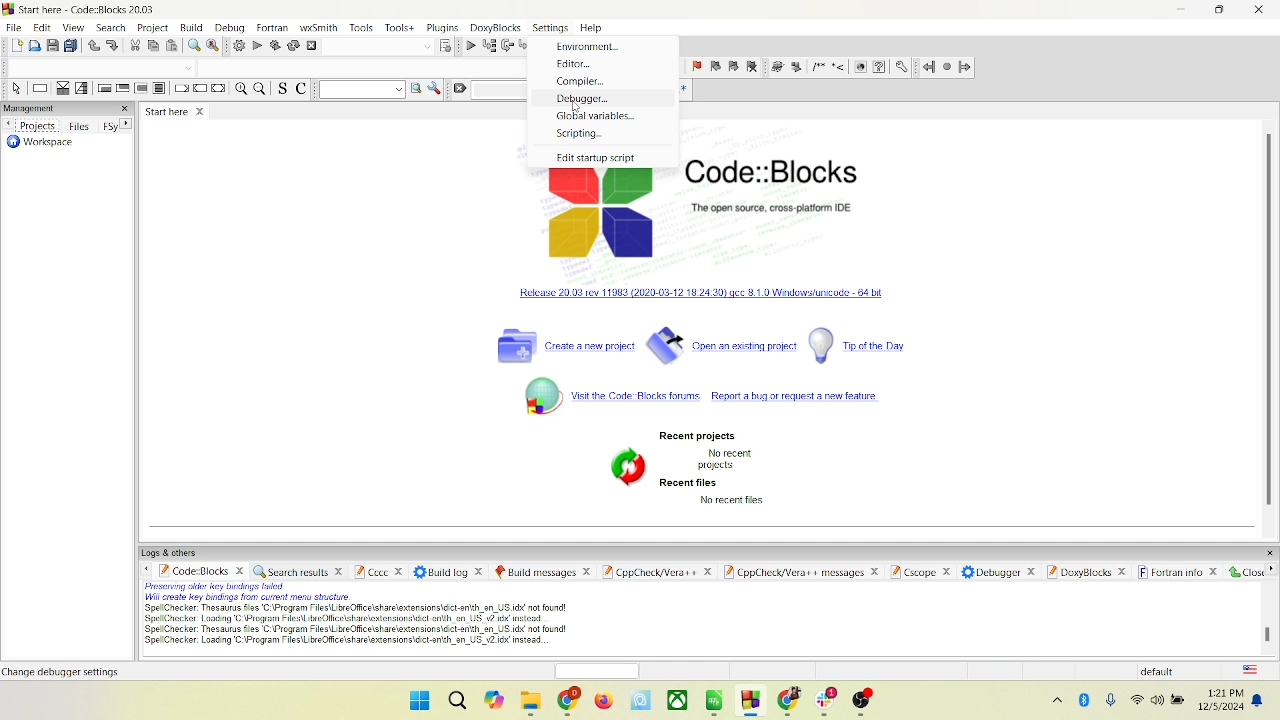  I want to click on bluetooth, so click(1086, 703).